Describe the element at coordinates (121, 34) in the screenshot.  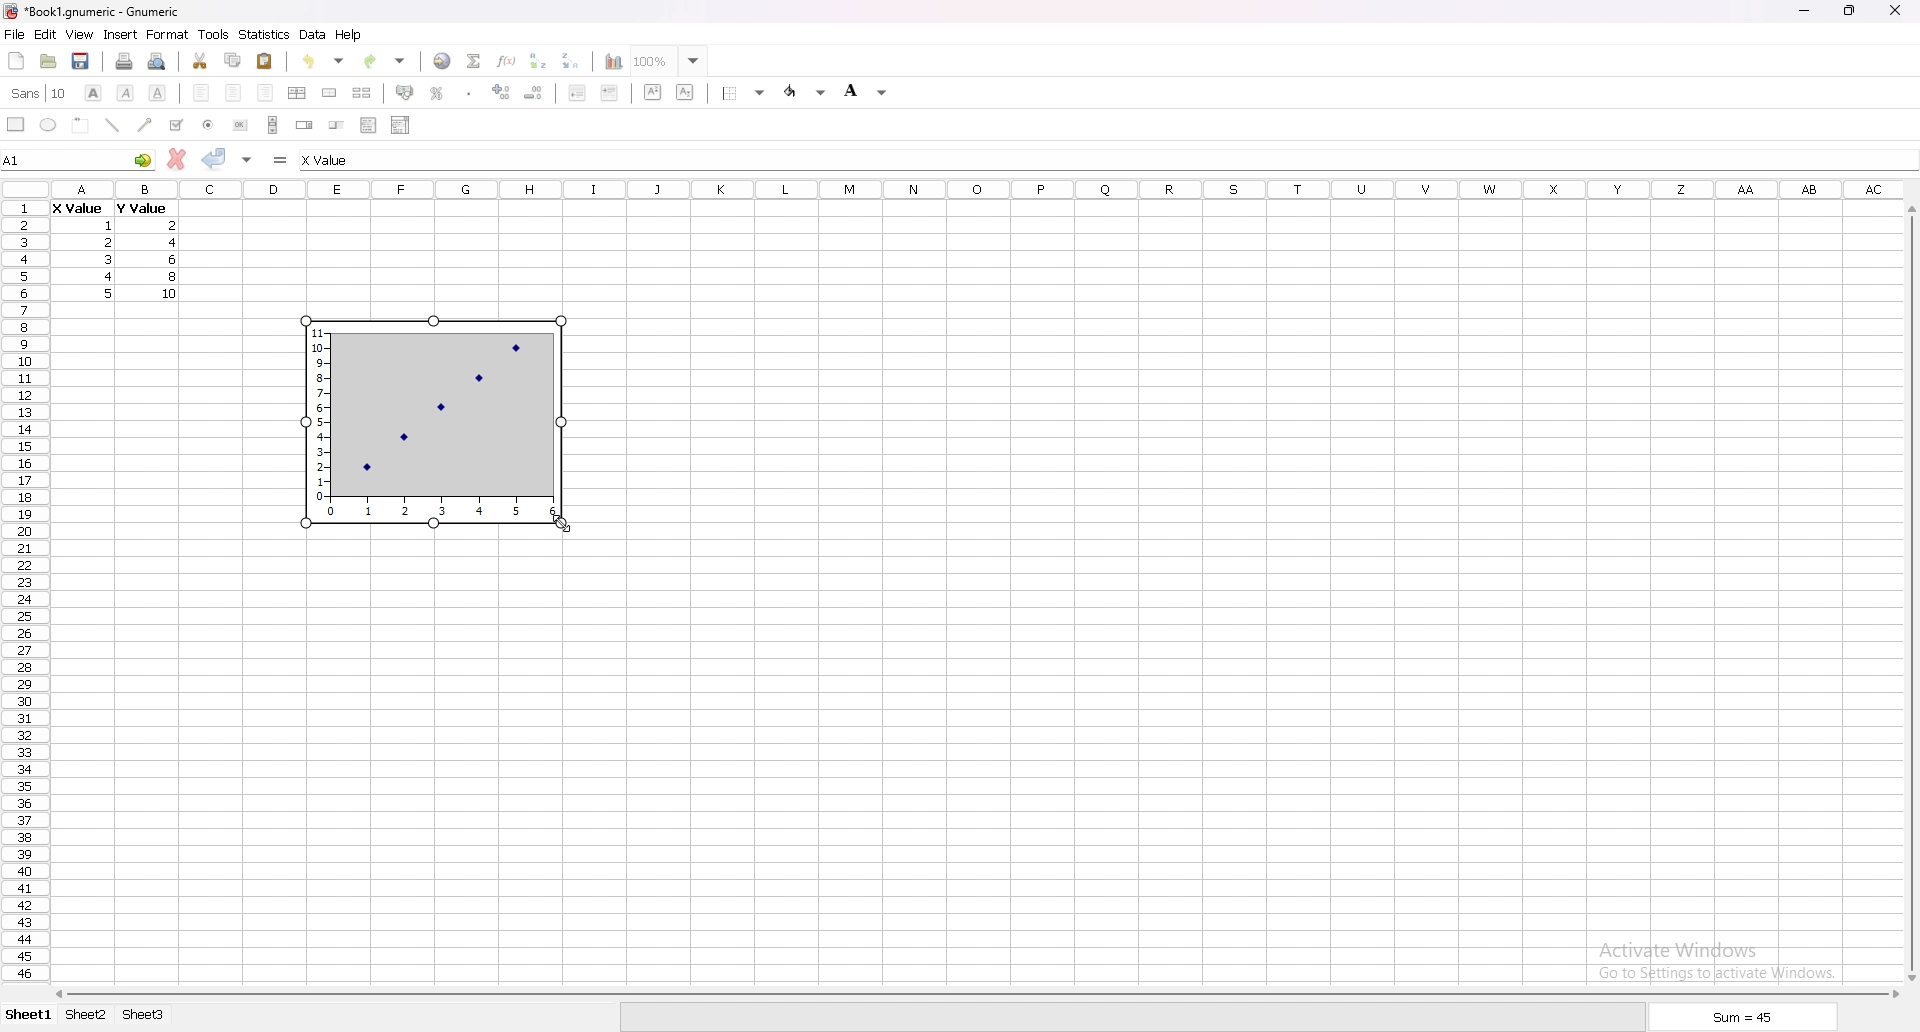
I see `insert` at that location.